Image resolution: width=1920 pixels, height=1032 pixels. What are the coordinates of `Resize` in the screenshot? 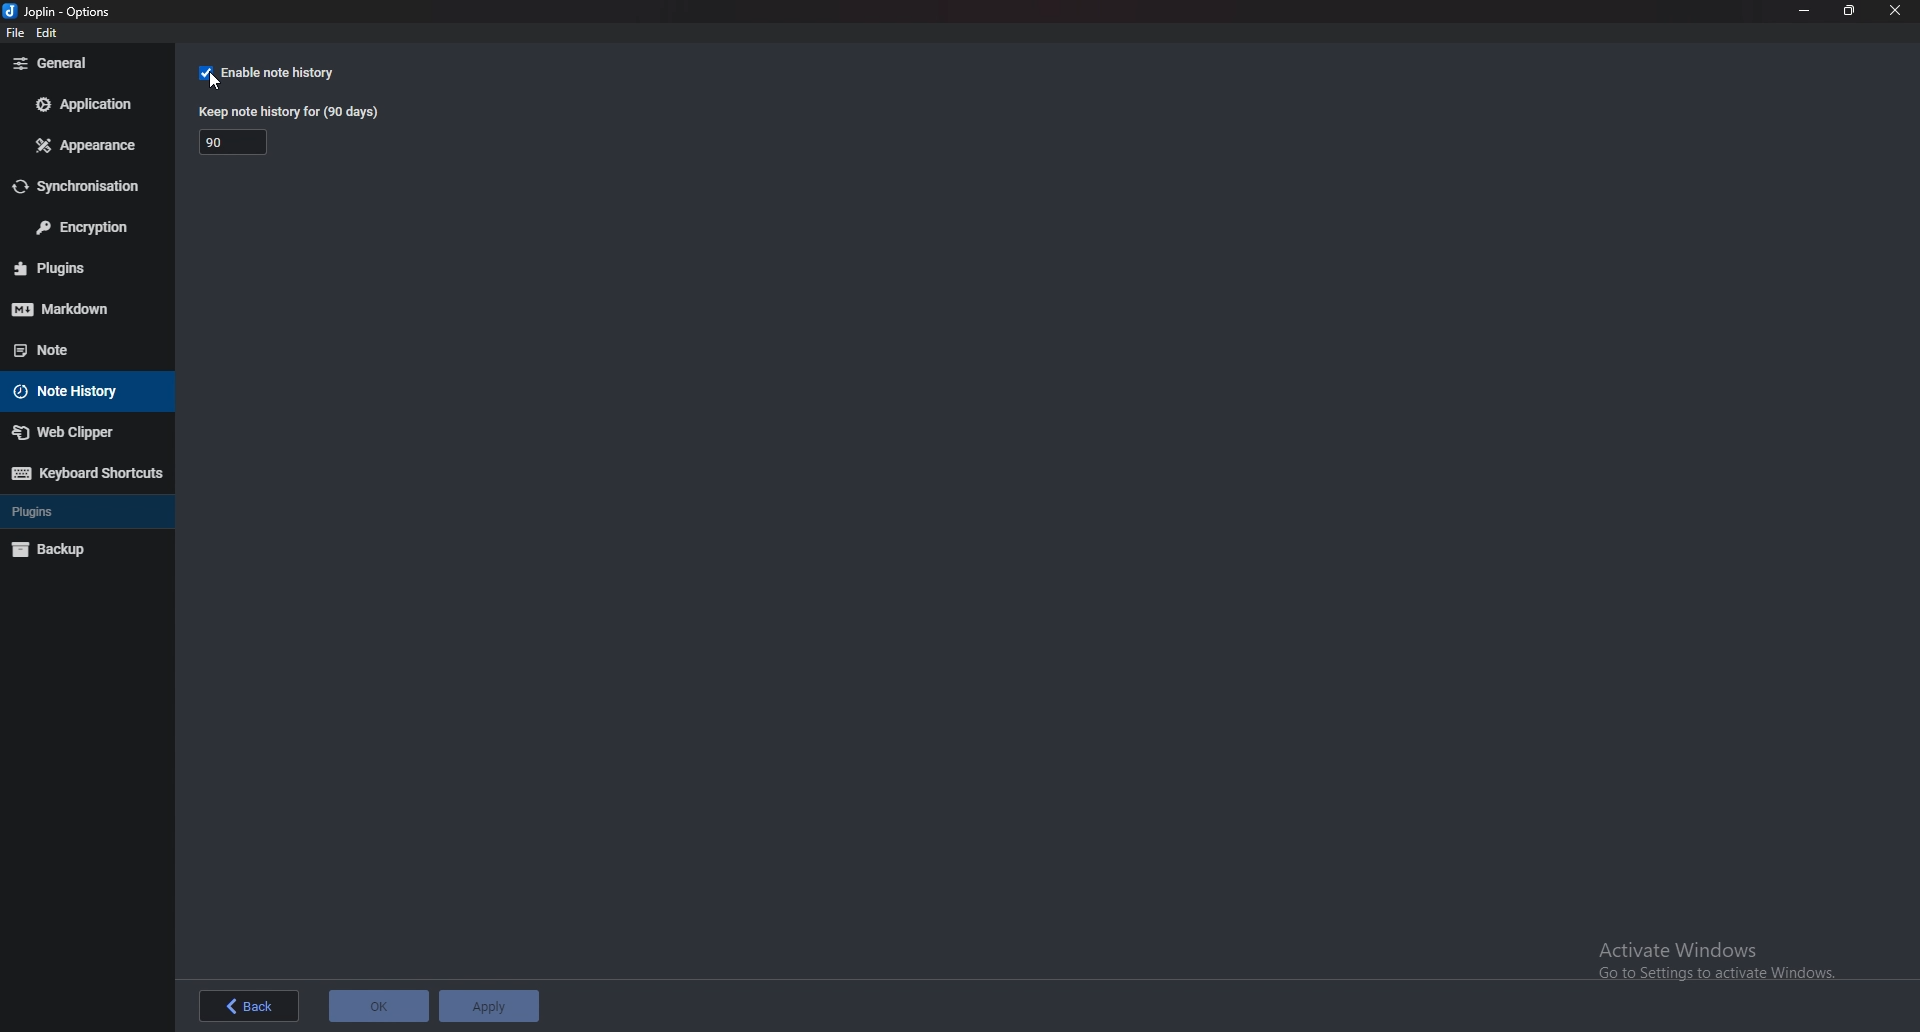 It's located at (1848, 11).